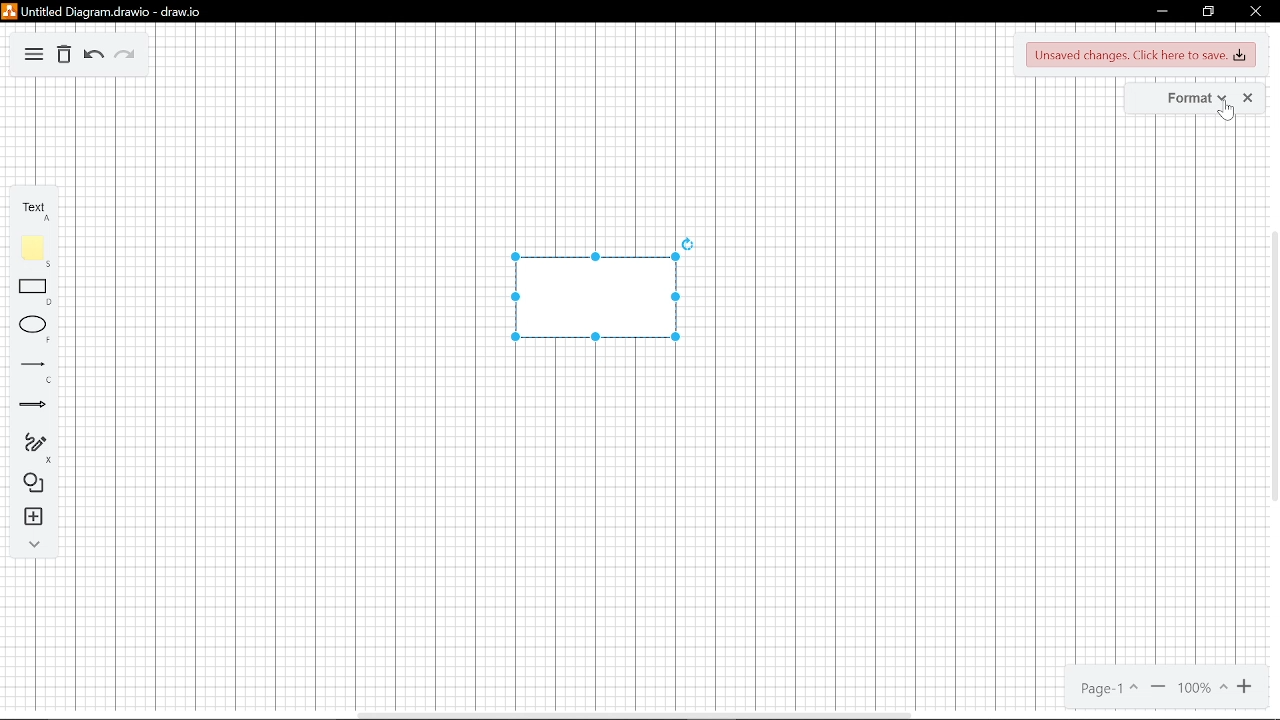 Image resolution: width=1280 pixels, height=720 pixels. I want to click on more, so click(33, 543).